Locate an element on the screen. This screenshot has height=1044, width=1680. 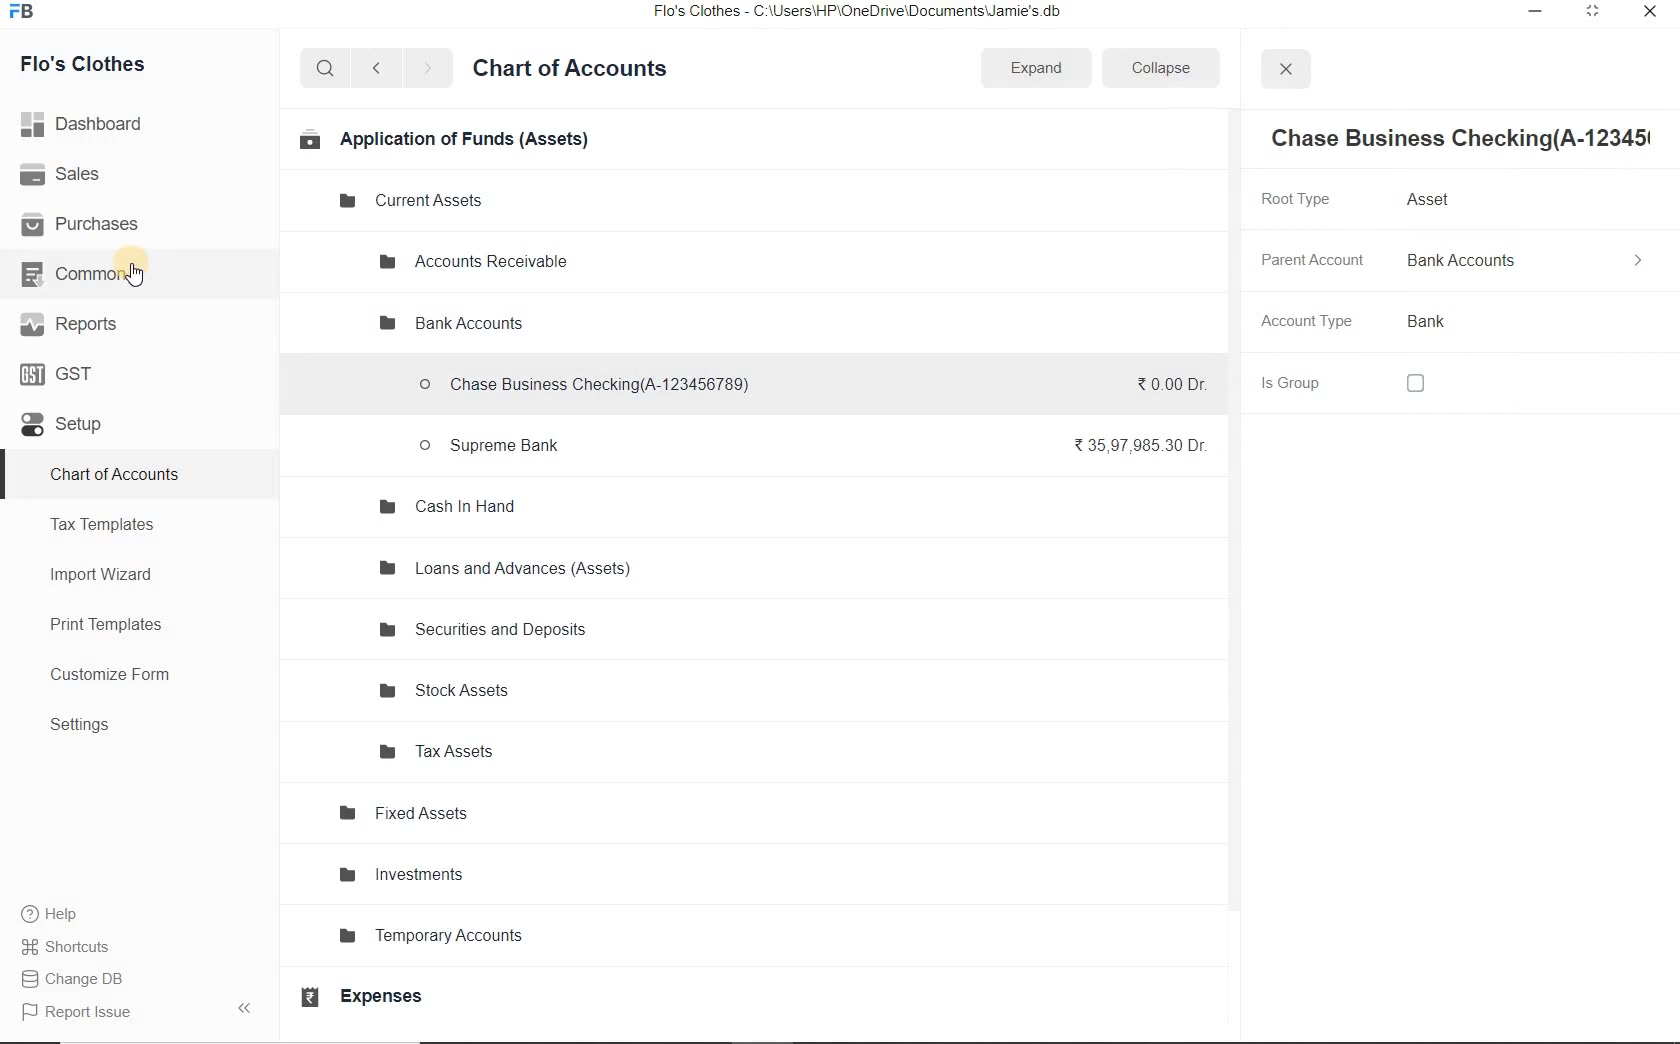
Temporary Accounts is located at coordinates (486, 940).